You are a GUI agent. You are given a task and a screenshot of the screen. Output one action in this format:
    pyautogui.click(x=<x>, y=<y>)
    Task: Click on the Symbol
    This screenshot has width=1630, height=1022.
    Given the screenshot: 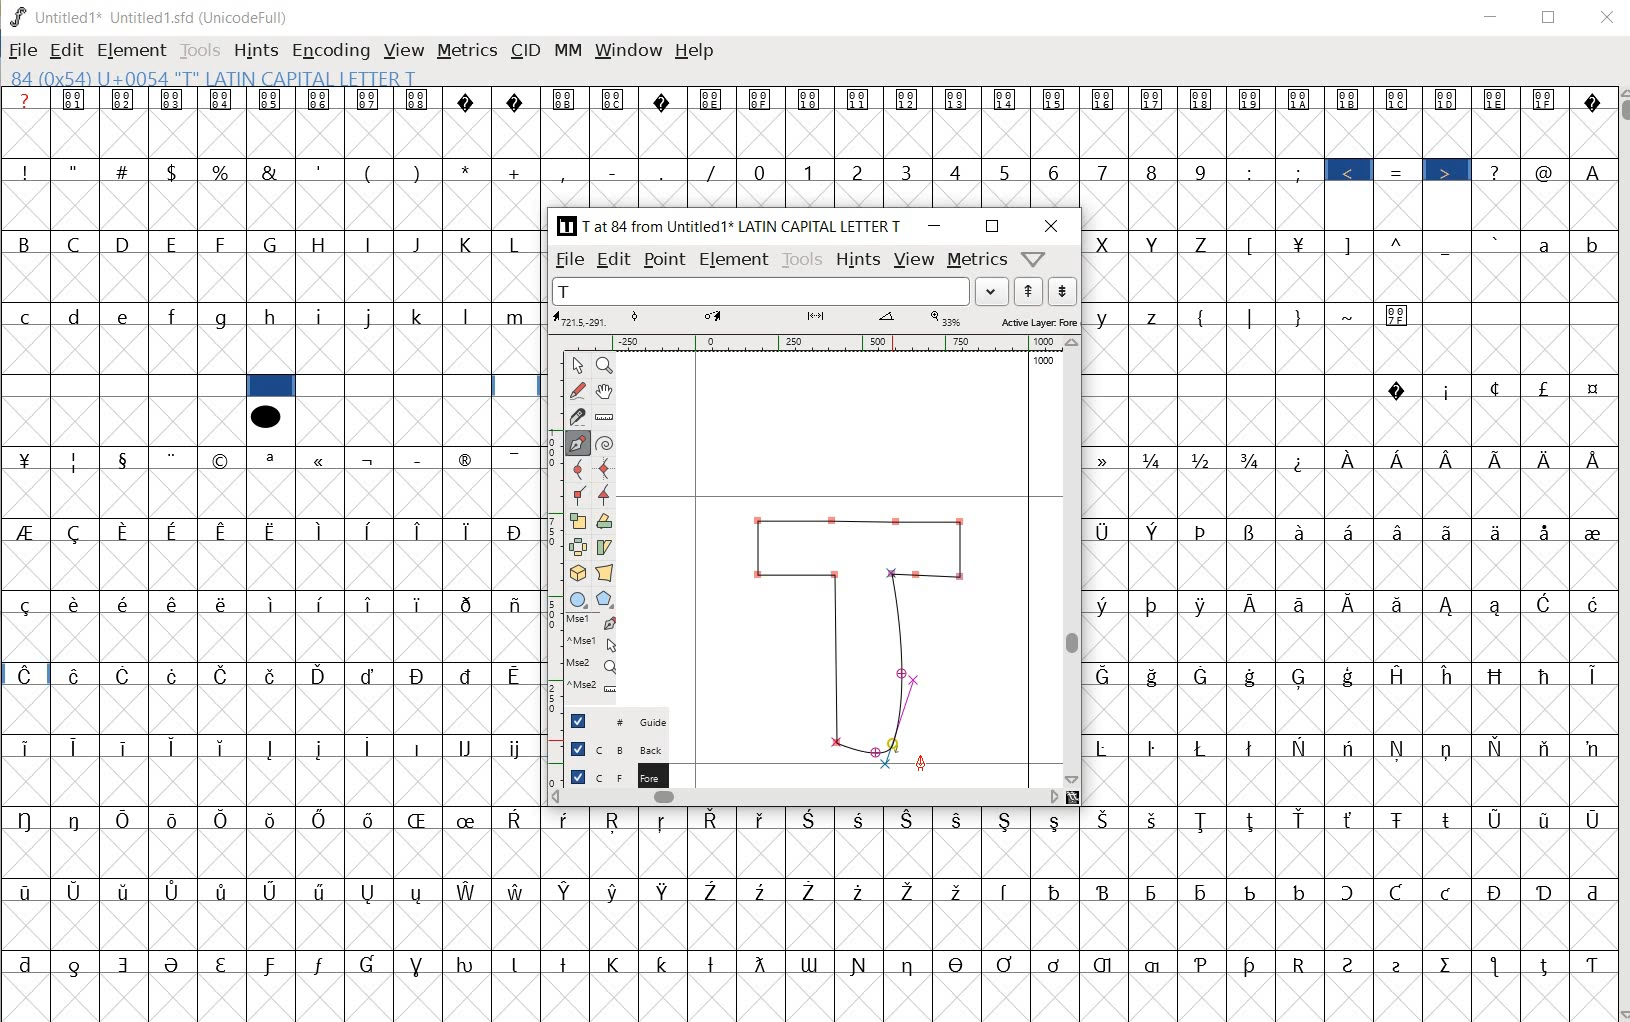 What is the action you would take?
    pyautogui.click(x=1450, y=460)
    